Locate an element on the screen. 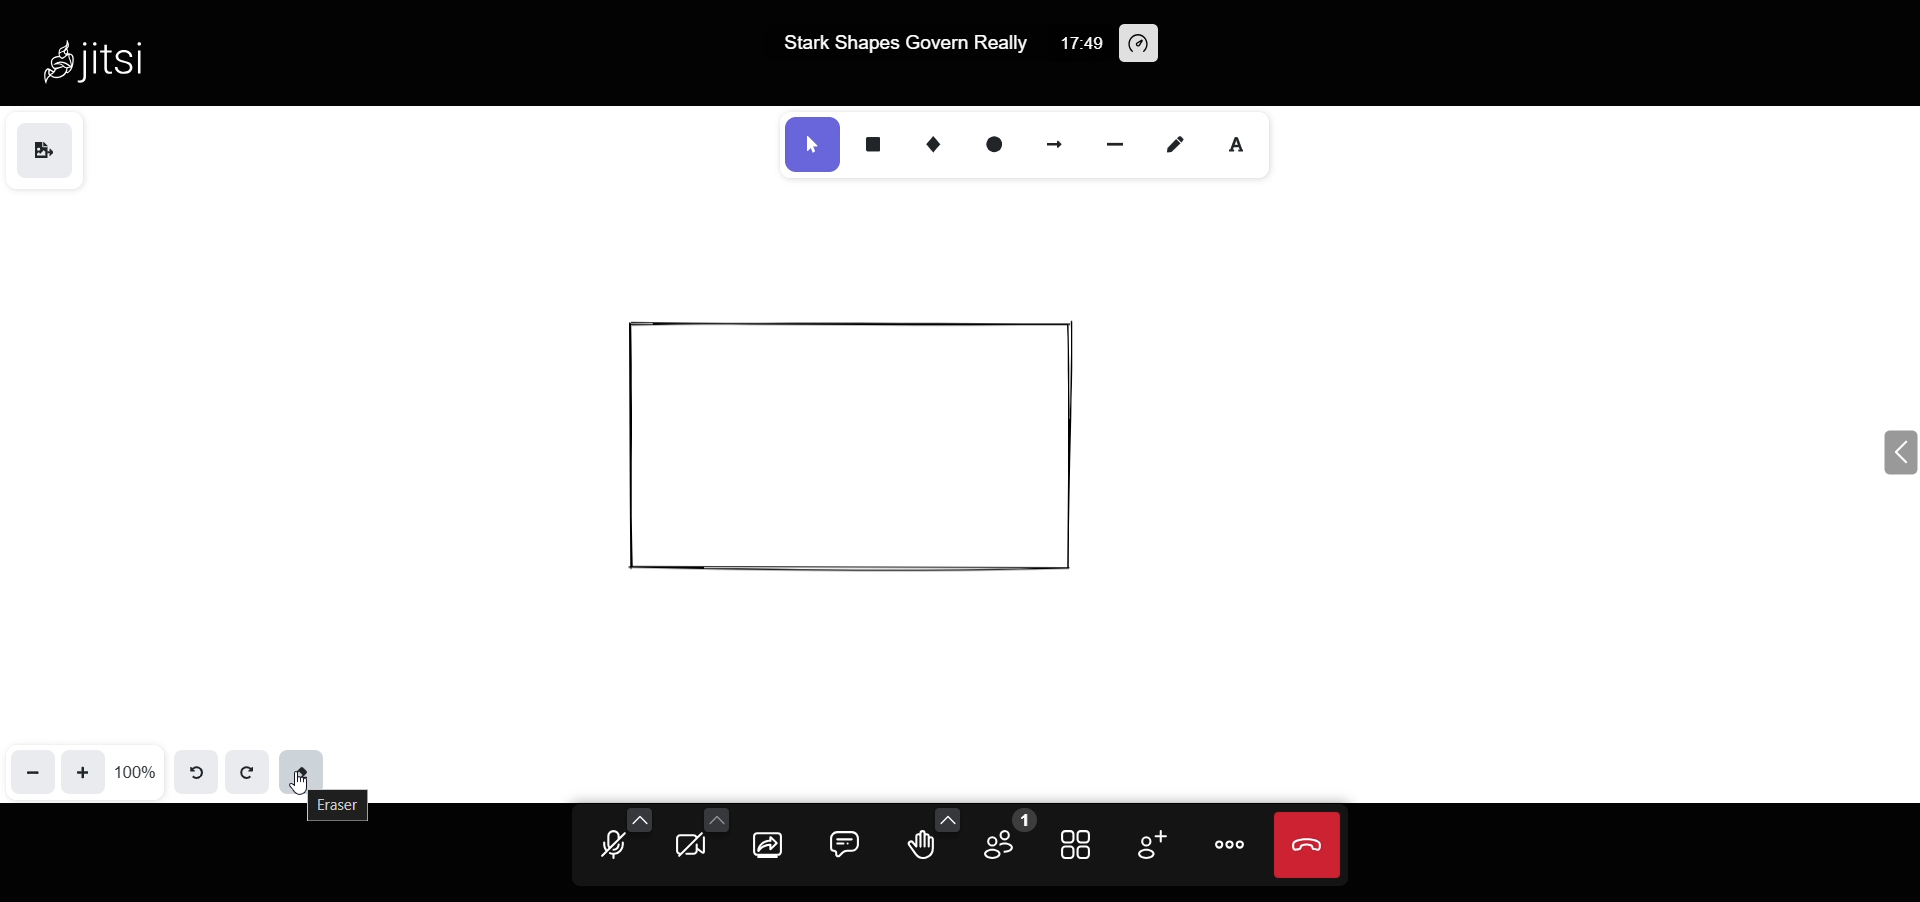 This screenshot has height=902, width=1920. line is located at coordinates (1112, 143).